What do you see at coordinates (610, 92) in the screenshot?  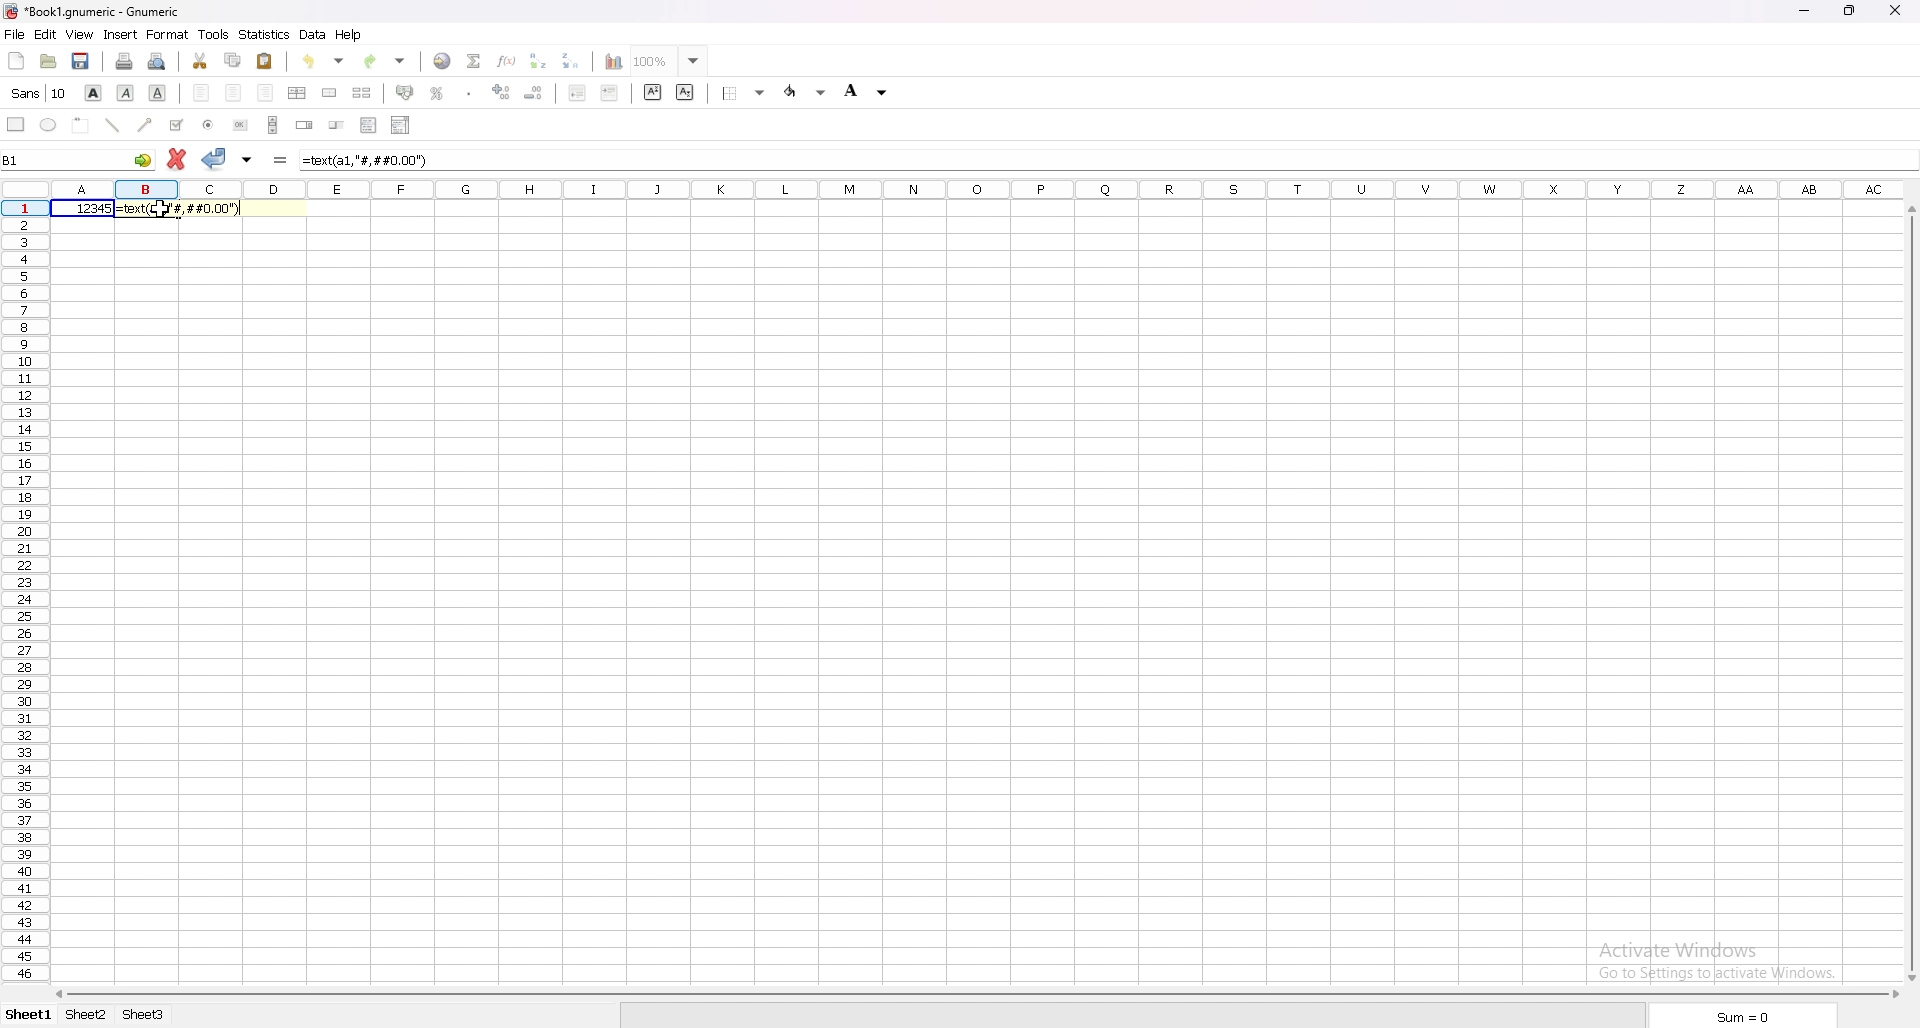 I see `increase indent` at bounding box center [610, 92].